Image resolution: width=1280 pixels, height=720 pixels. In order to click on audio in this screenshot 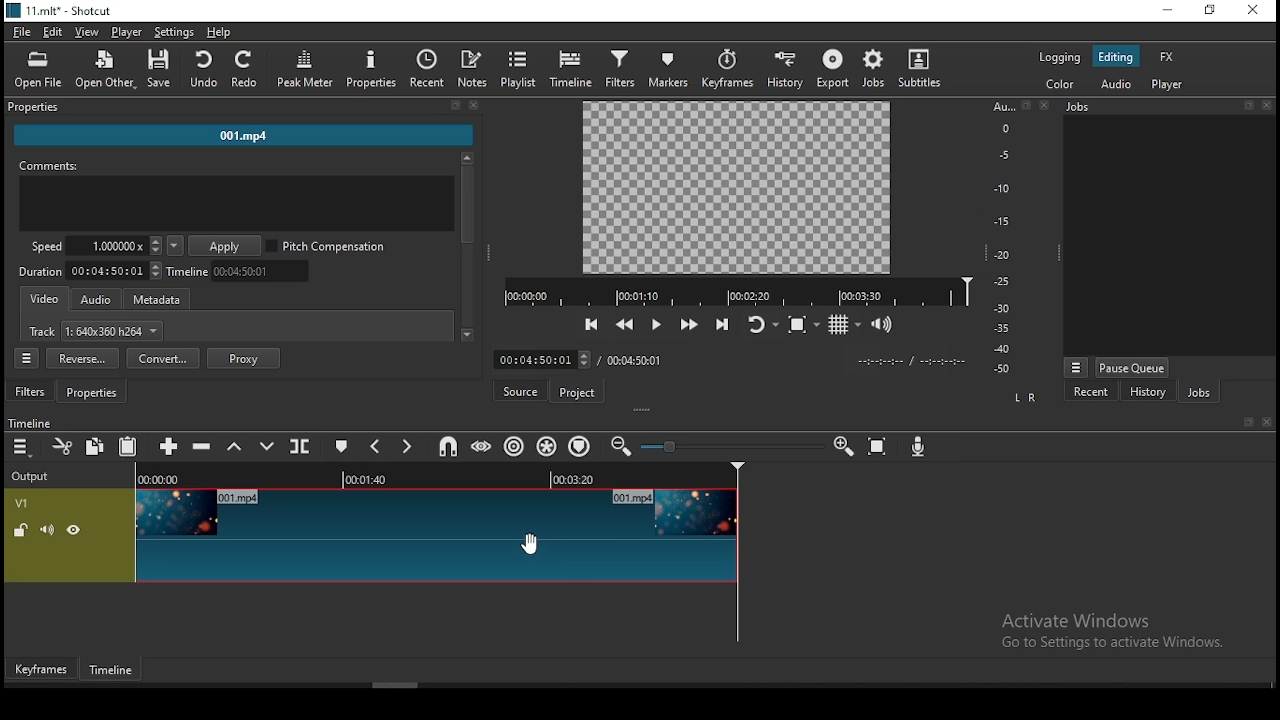, I will do `click(95, 300)`.